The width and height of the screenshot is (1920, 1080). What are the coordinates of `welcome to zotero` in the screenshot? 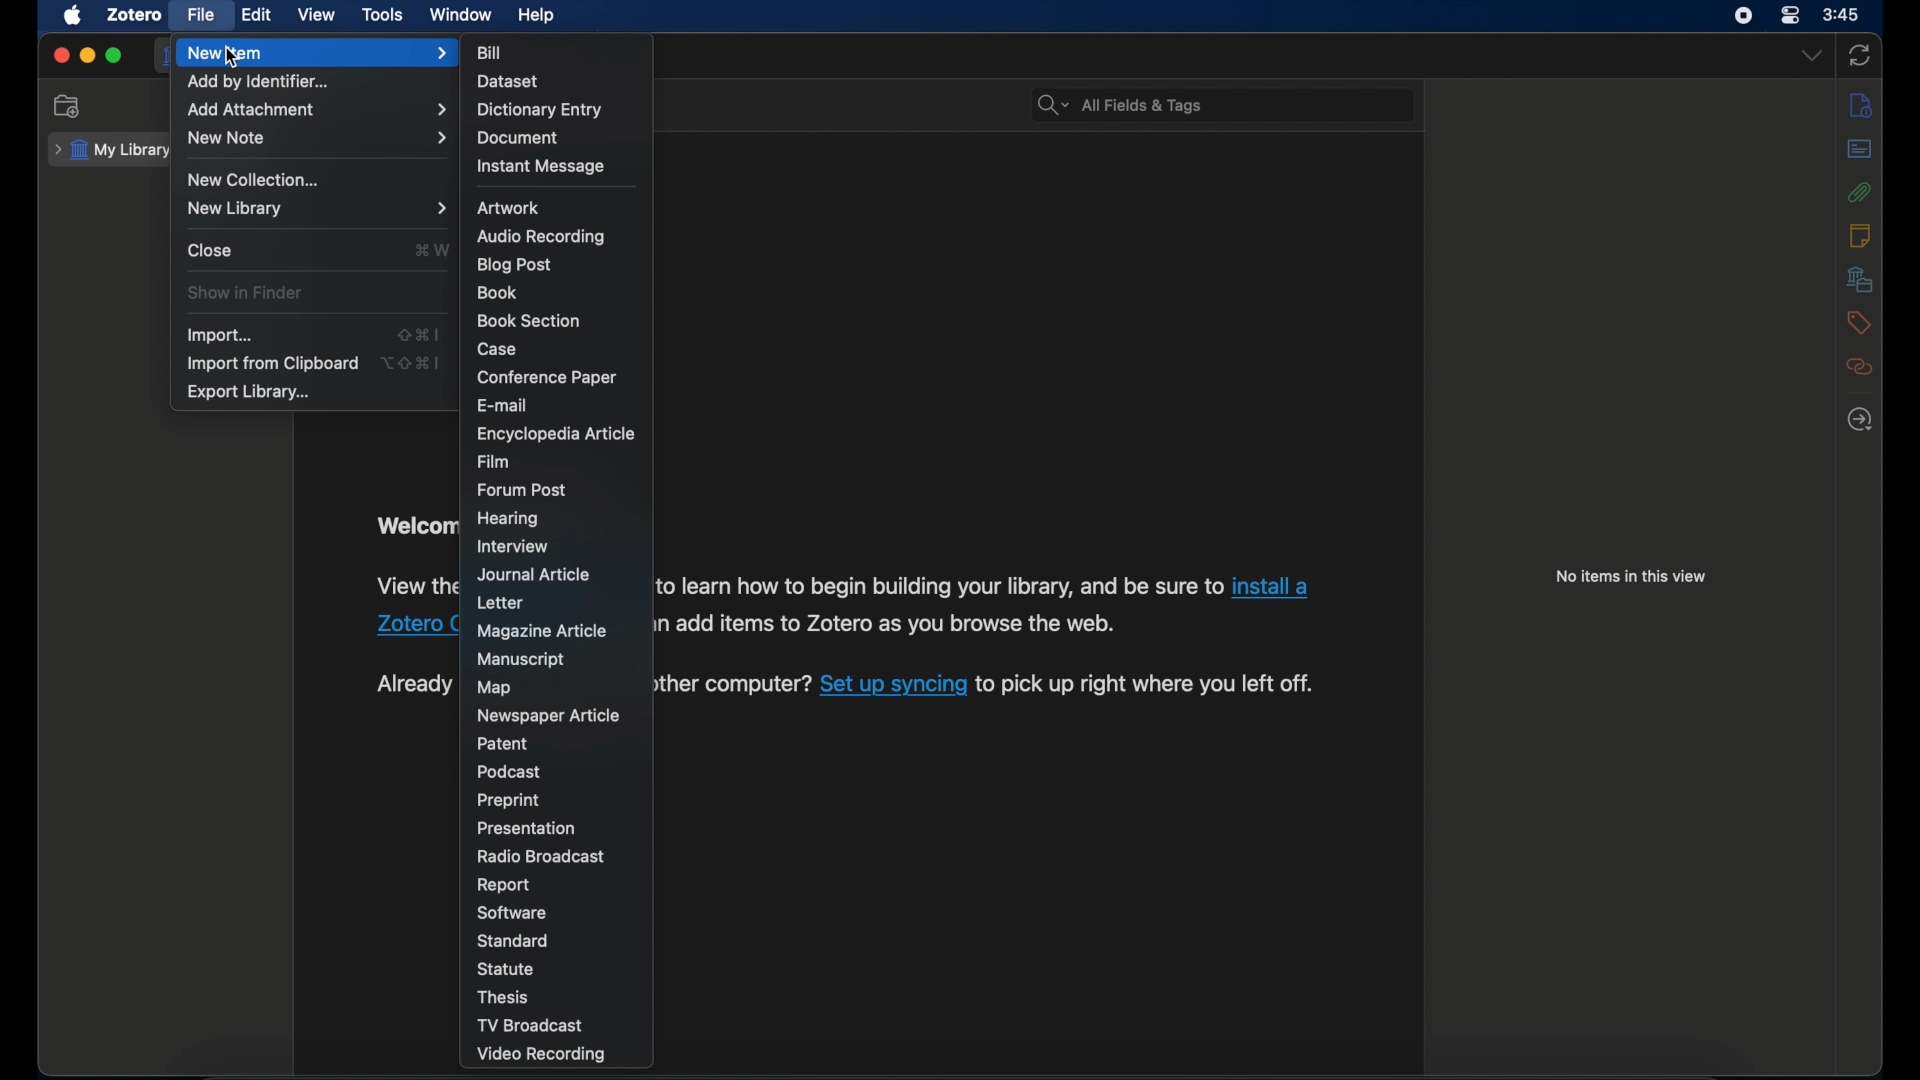 It's located at (414, 526).